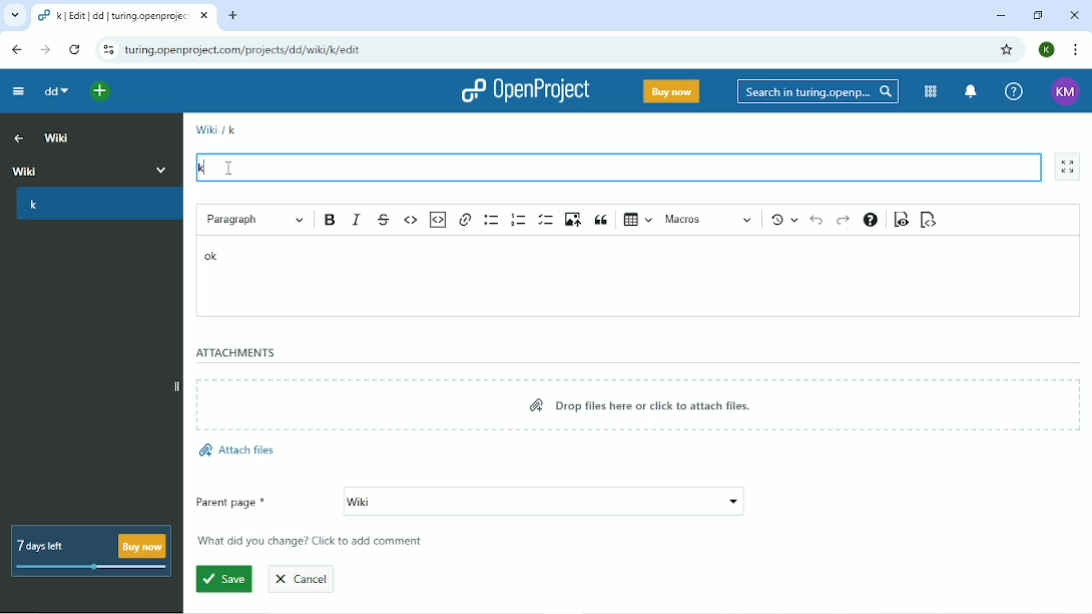  Describe the element at coordinates (600, 220) in the screenshot. I see `Block quote` at that location.